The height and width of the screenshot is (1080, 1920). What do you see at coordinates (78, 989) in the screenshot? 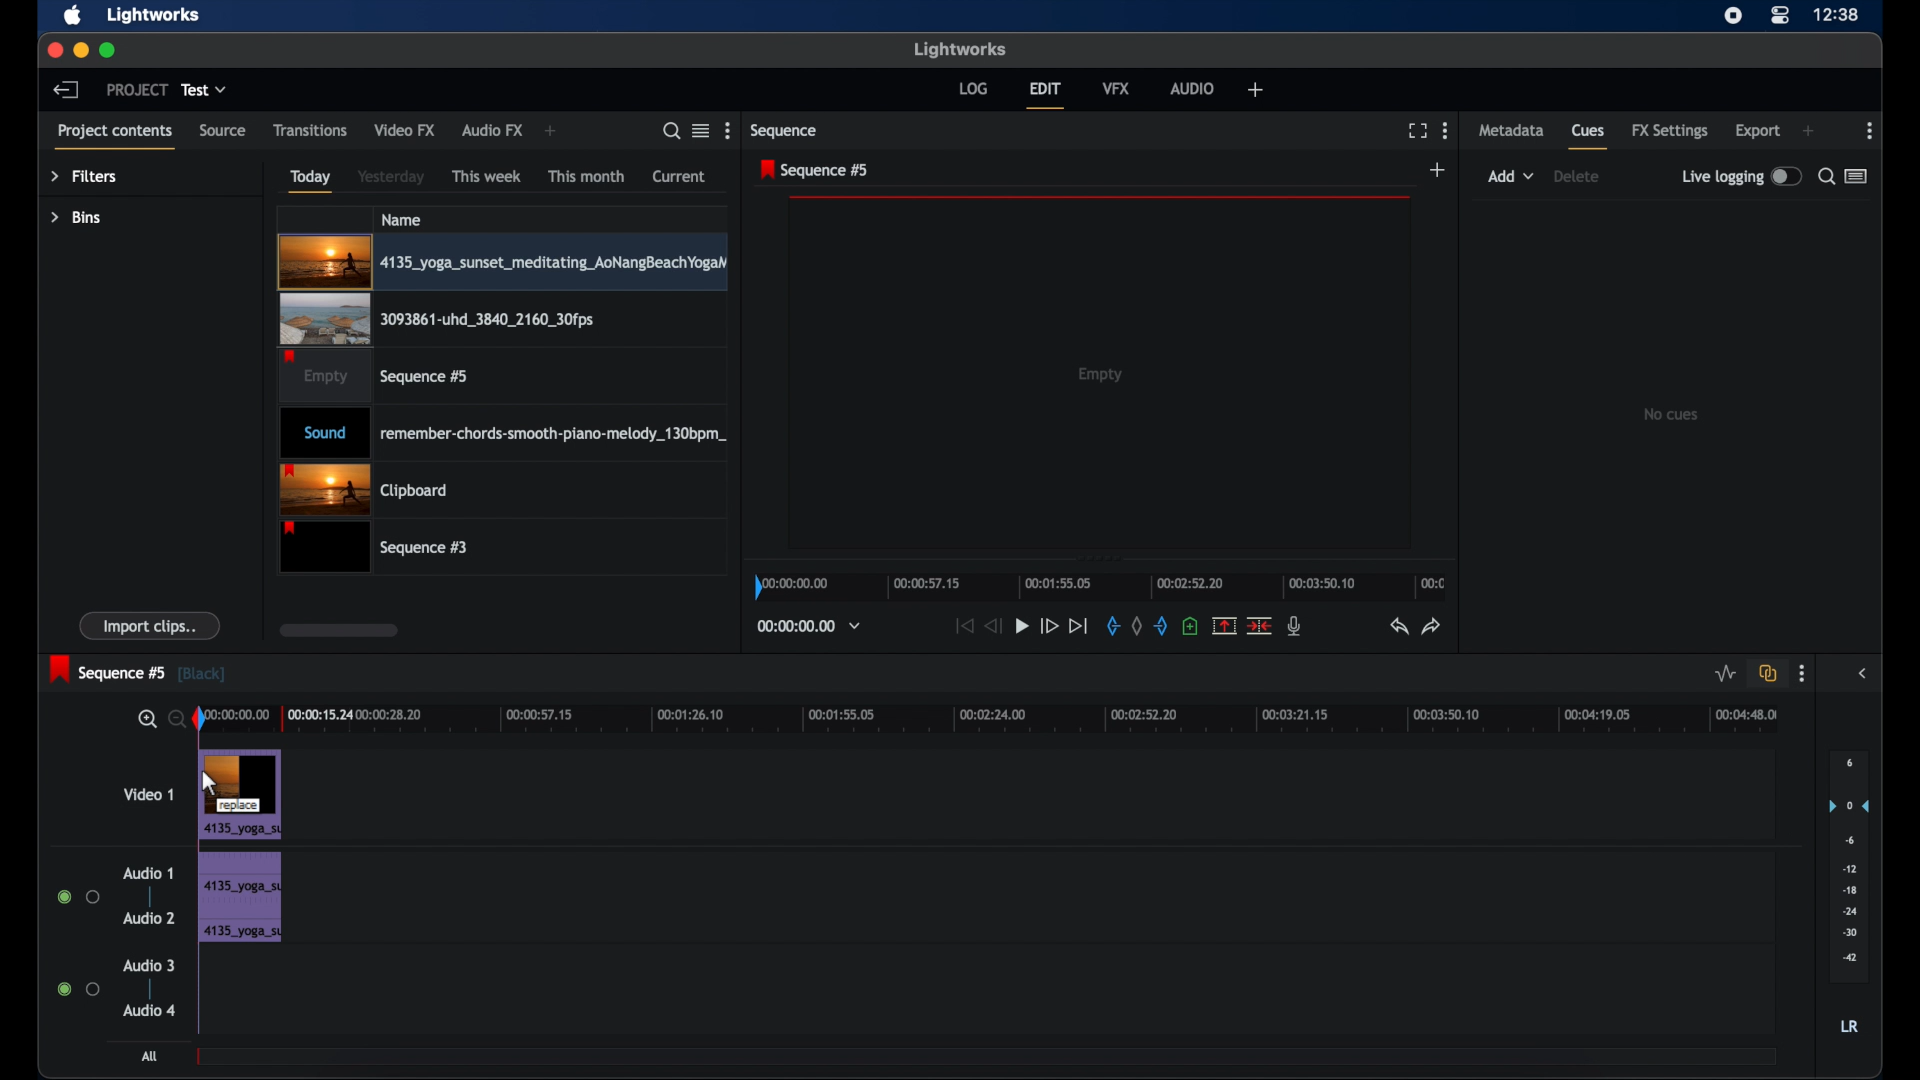
I see `radio button` at bounding box center [78, 989].